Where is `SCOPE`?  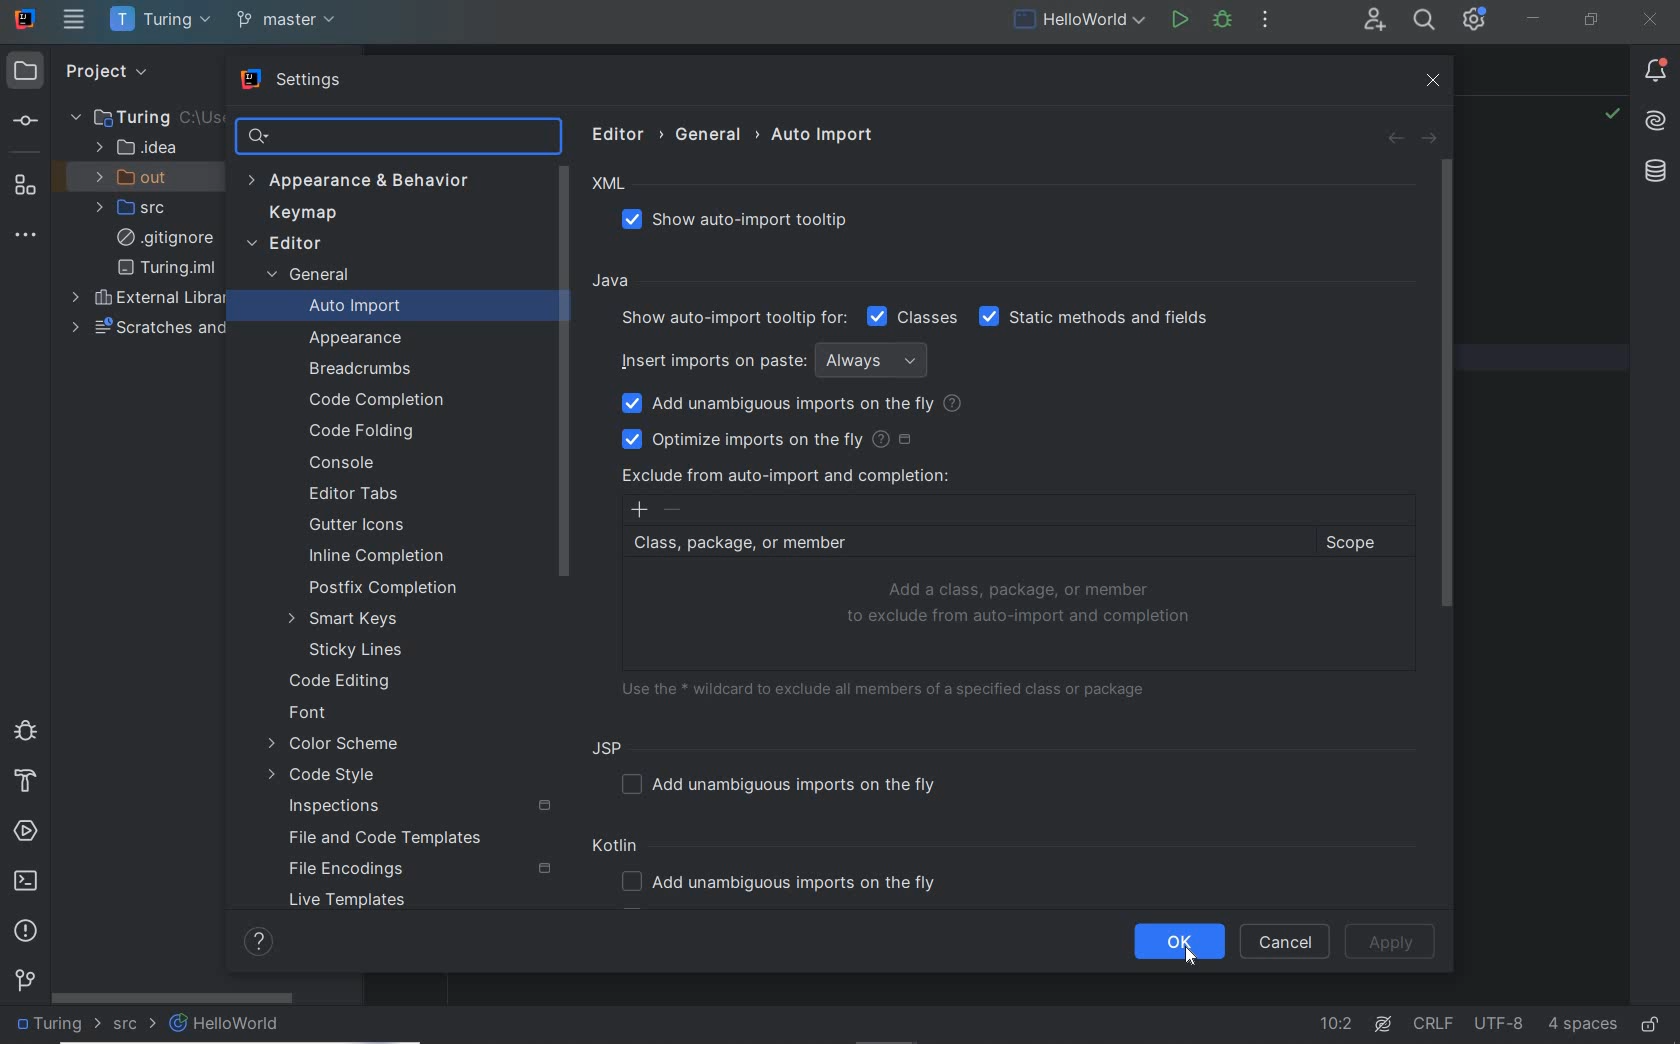 SCOPE is located at coordinates (1360, 543).